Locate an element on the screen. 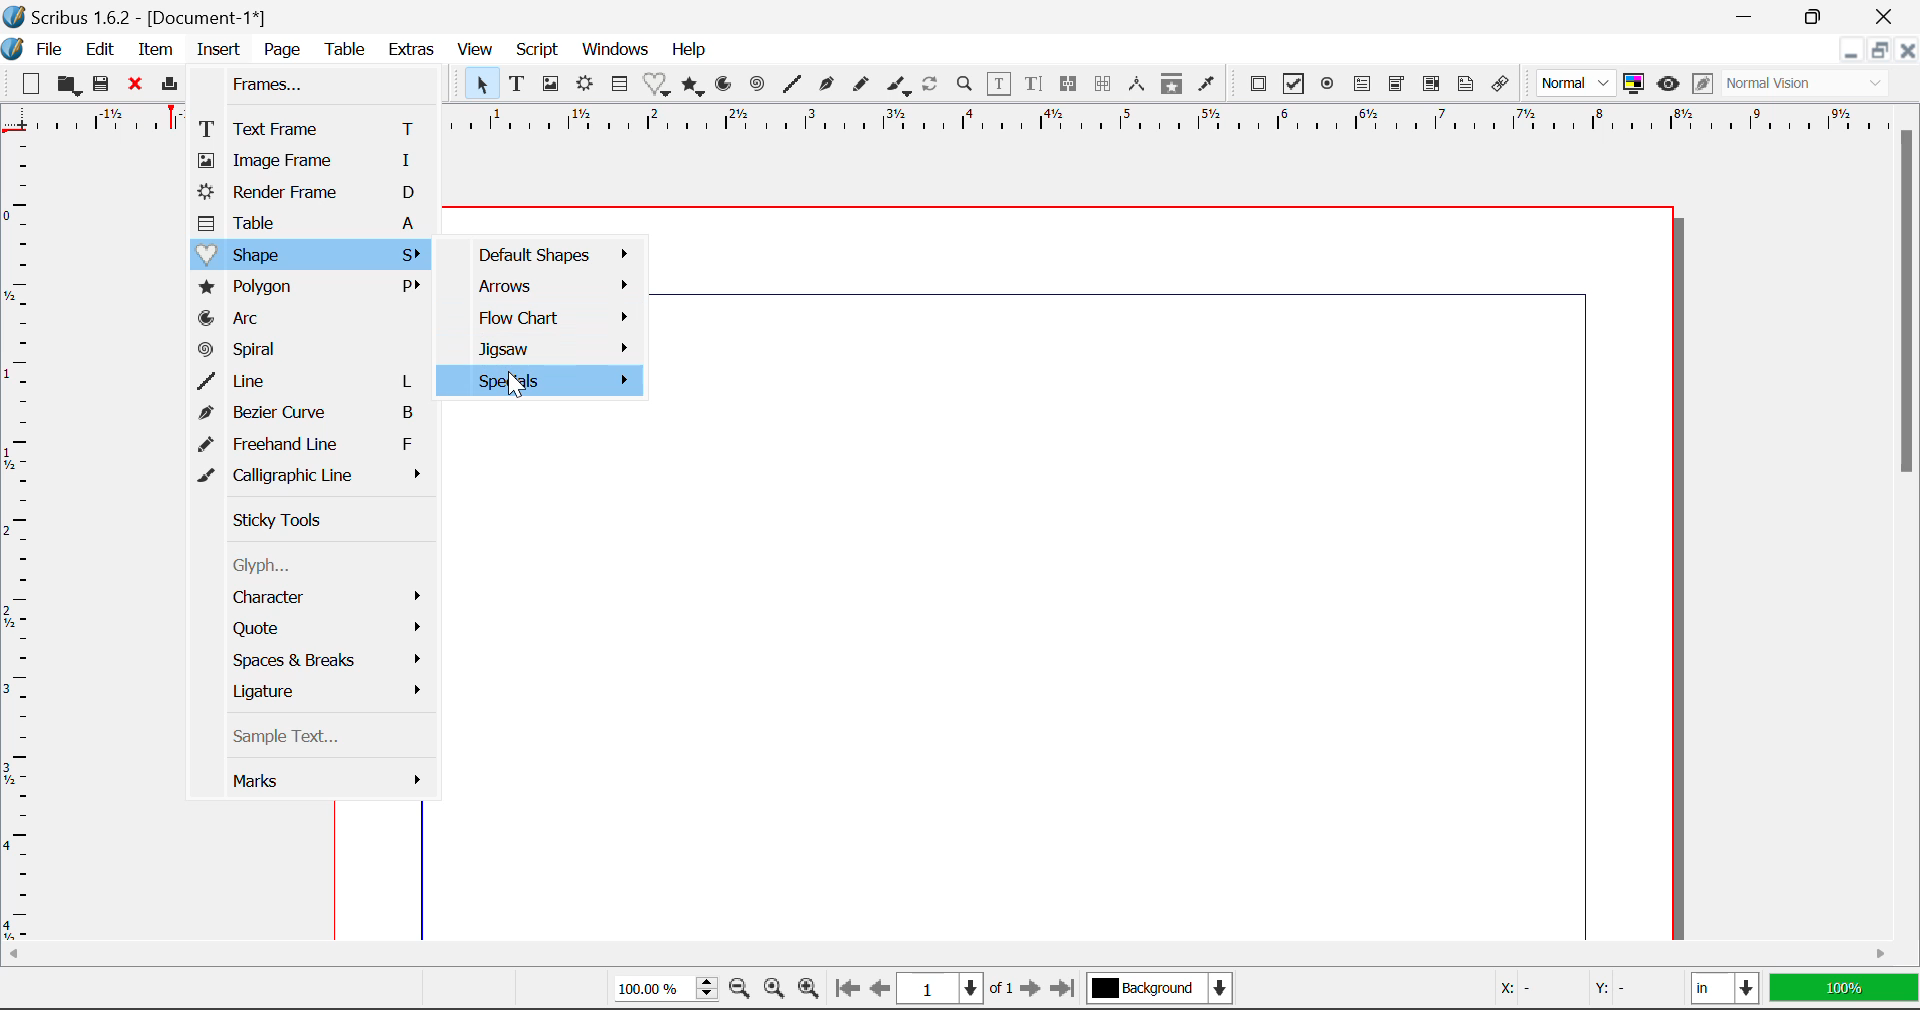 The height and width of the screenshot is (1010, 1920). Minimize is located at coordinates (1882, 53).